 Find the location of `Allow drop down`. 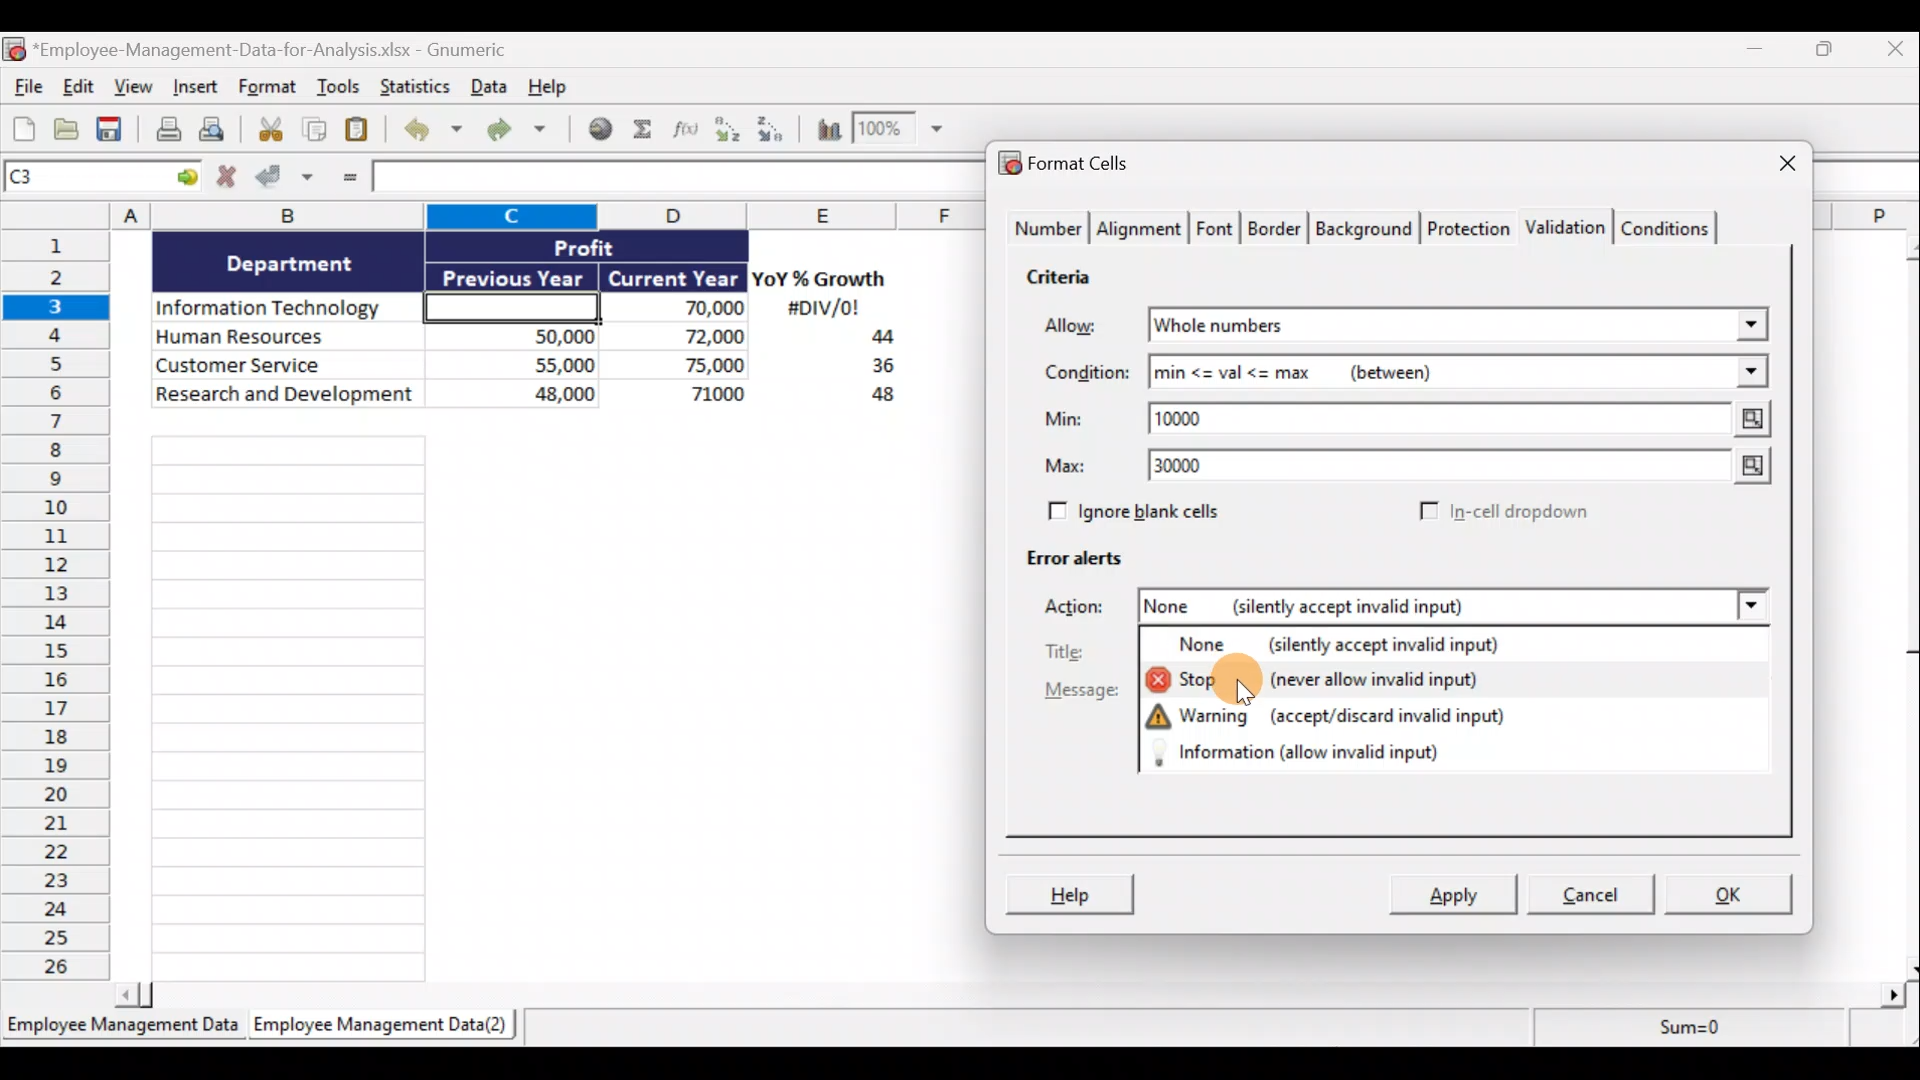

Allow drop down is located at coordinates (1747, 319).